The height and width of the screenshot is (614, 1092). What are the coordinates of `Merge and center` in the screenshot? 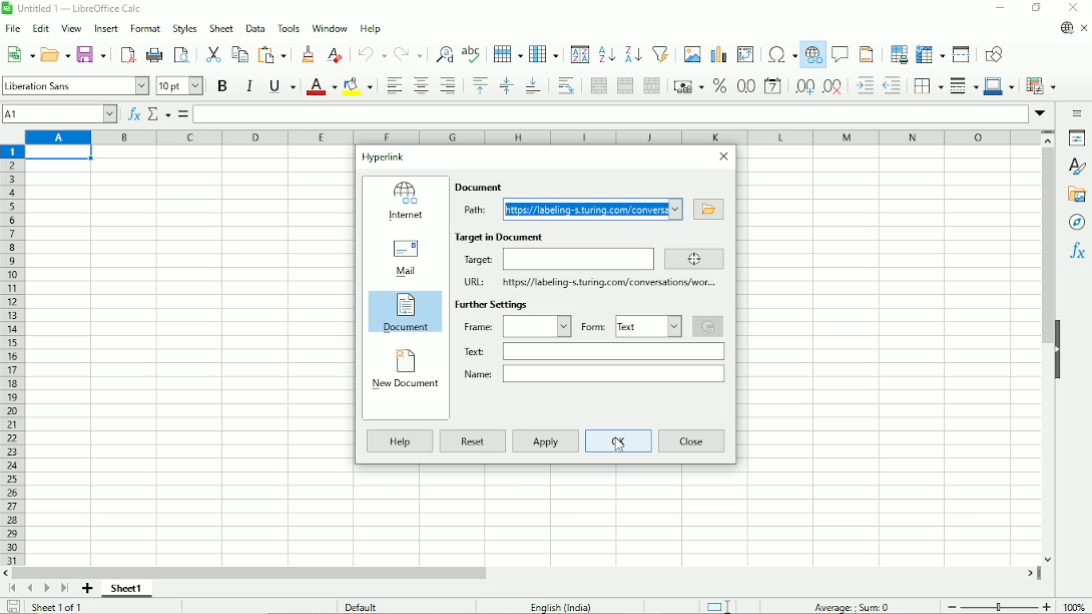 It's located at (598, 85).